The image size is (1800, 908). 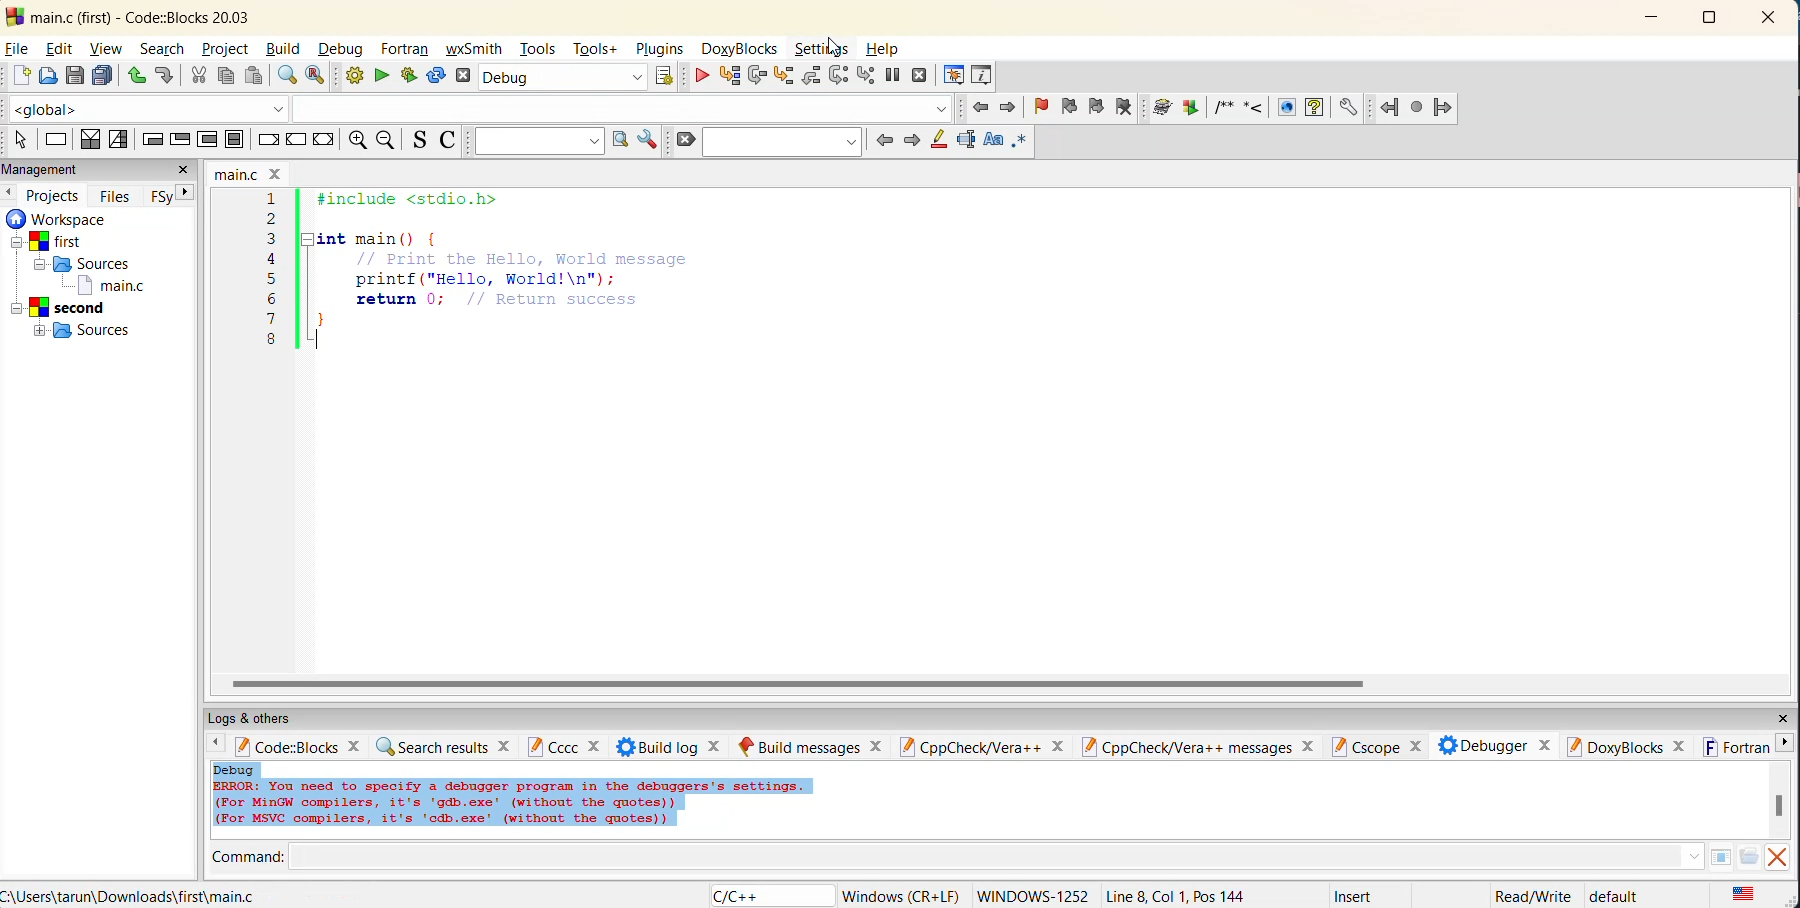 What do you see at coordinates (885, 142) in the screenshot?
I see `previous` at bounding box center [885, 142].